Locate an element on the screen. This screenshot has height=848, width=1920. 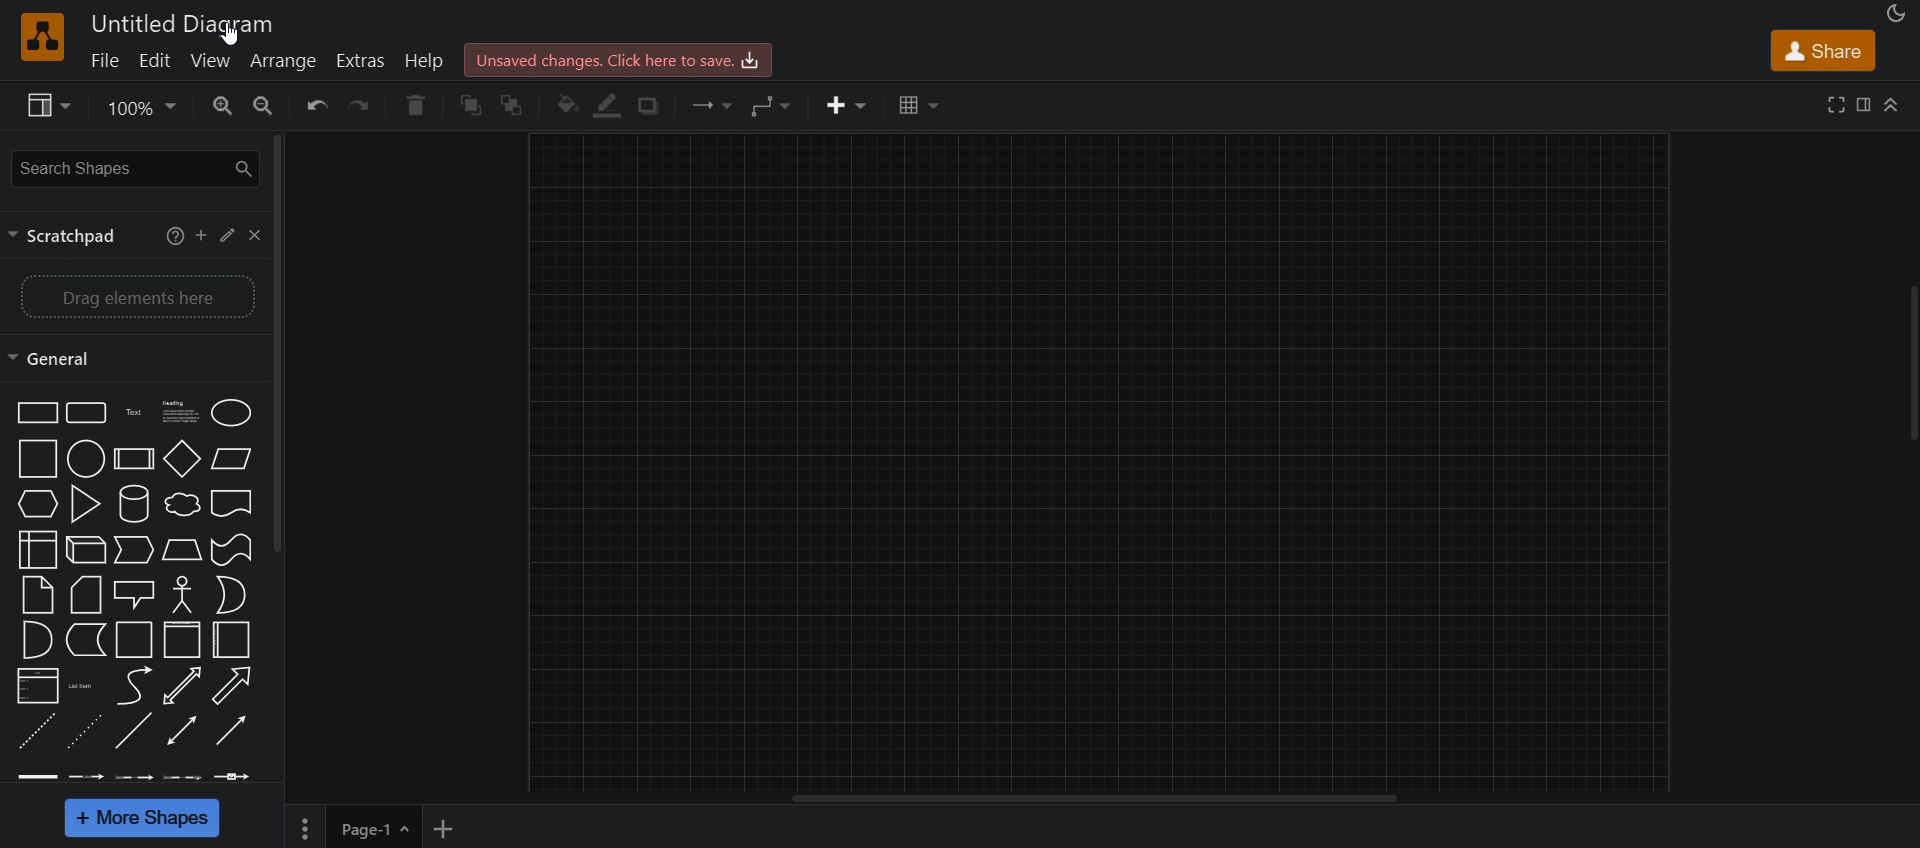
shadow is located at coordinates (655, 106).